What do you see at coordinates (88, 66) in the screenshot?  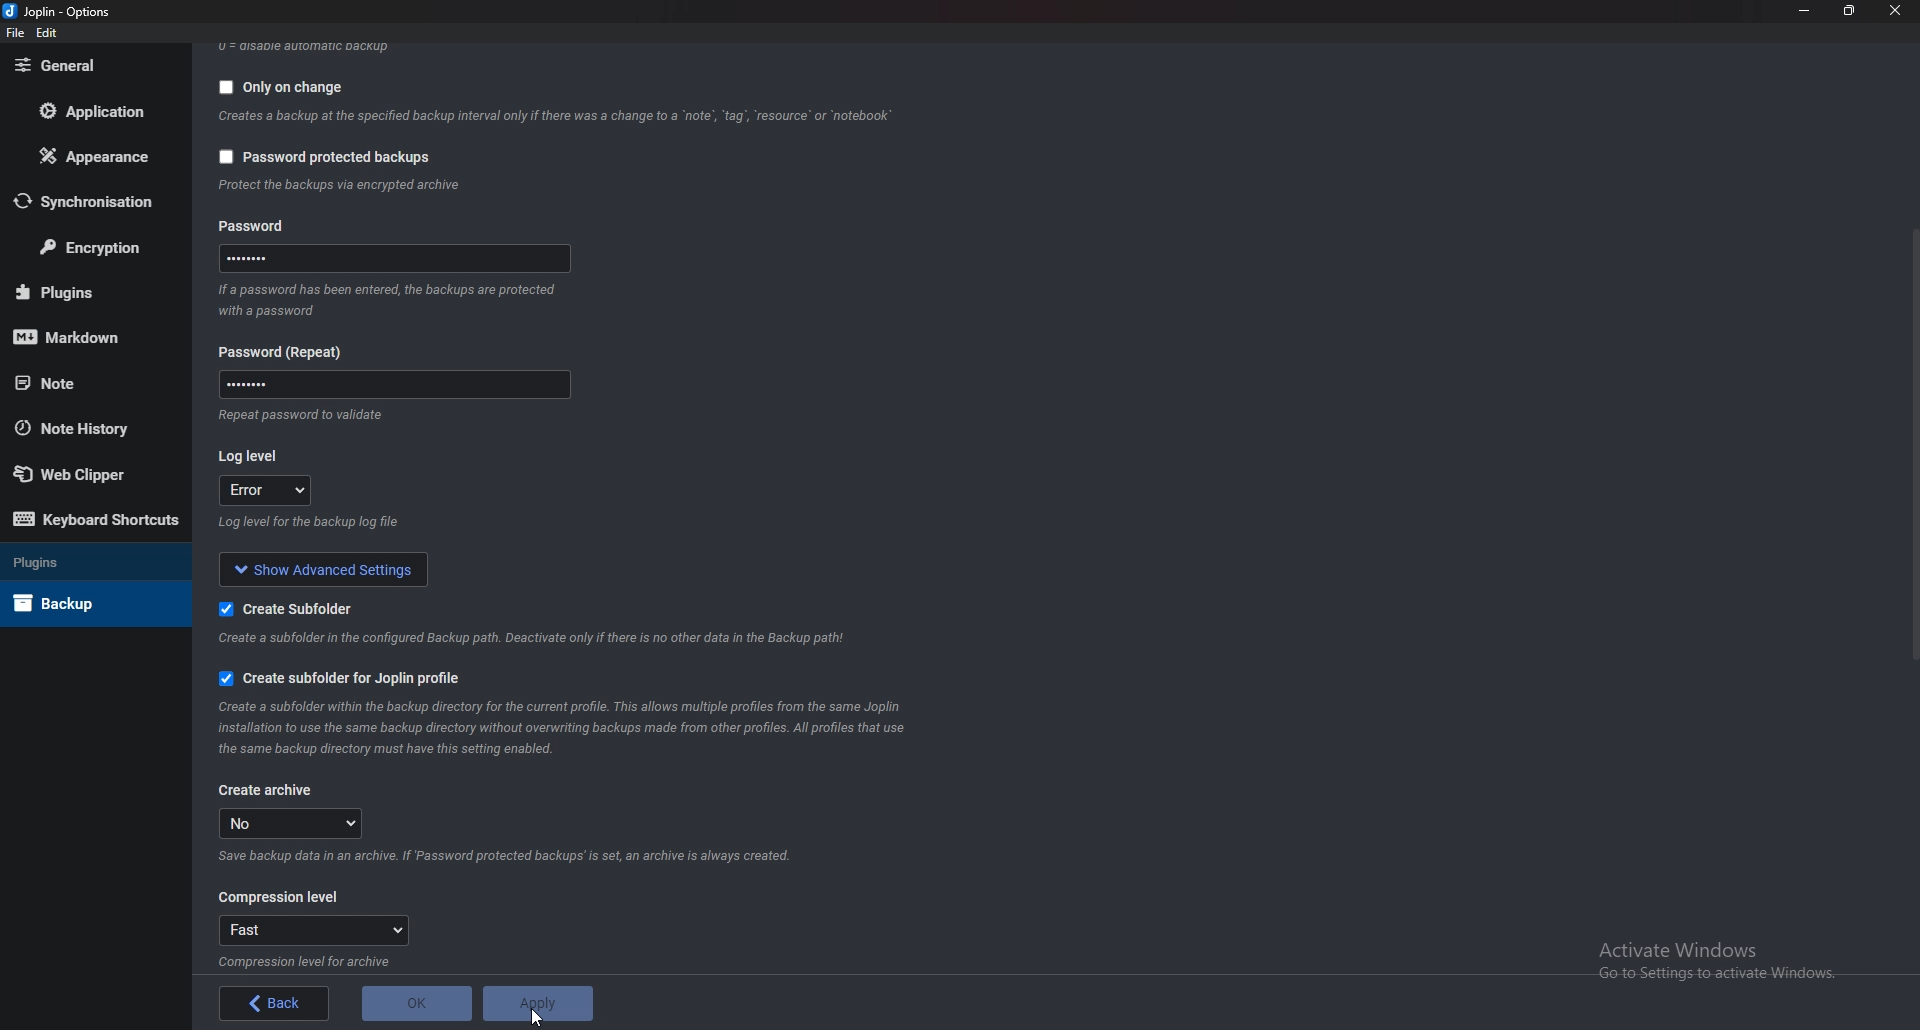 I see `General` at bounding box center [88, 66].